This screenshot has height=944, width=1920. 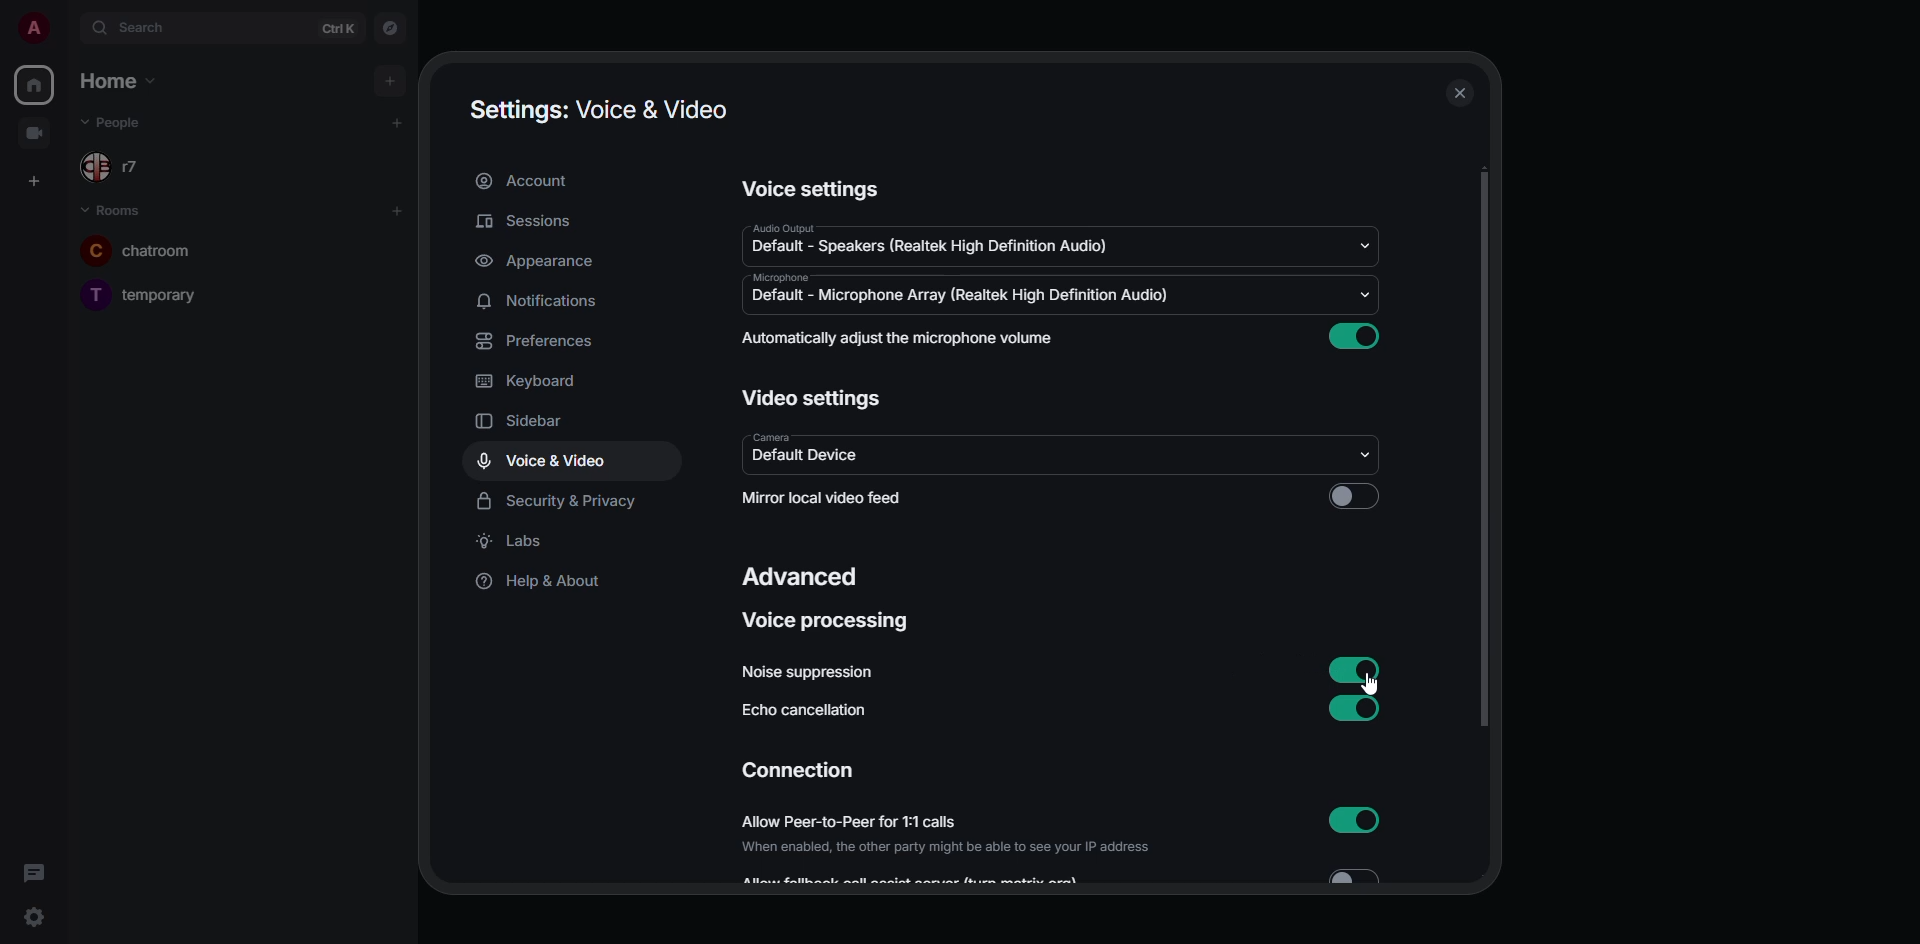 I want to click on microphone, so click(x=784, y=278).